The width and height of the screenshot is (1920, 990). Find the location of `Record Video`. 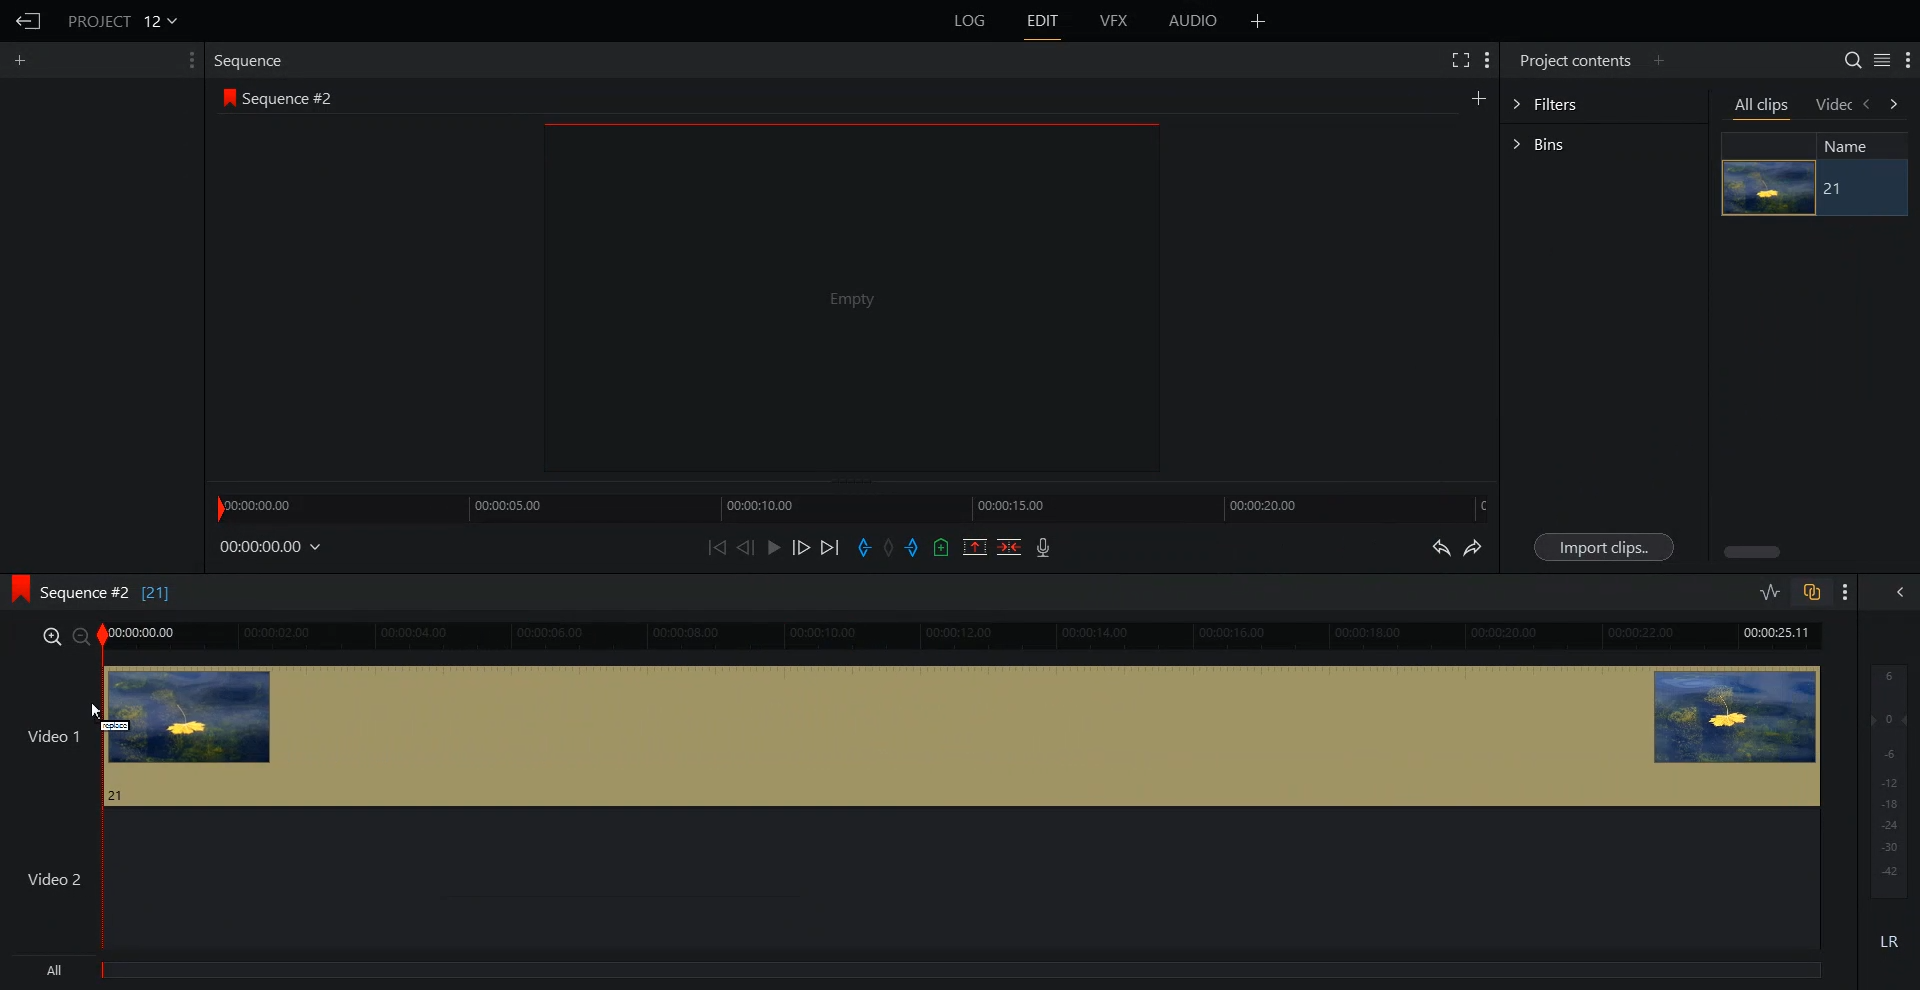

Record Video is located at coordinates (1044, 547).